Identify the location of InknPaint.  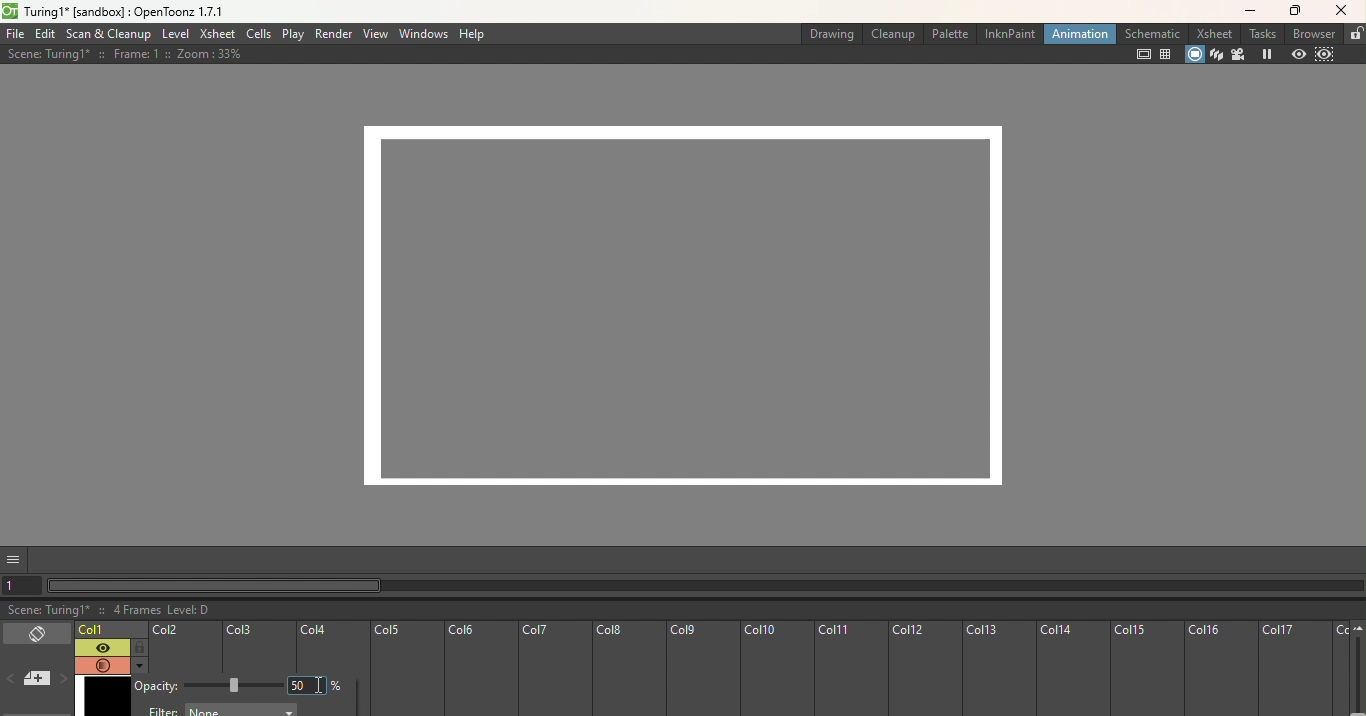
(1008, 33).